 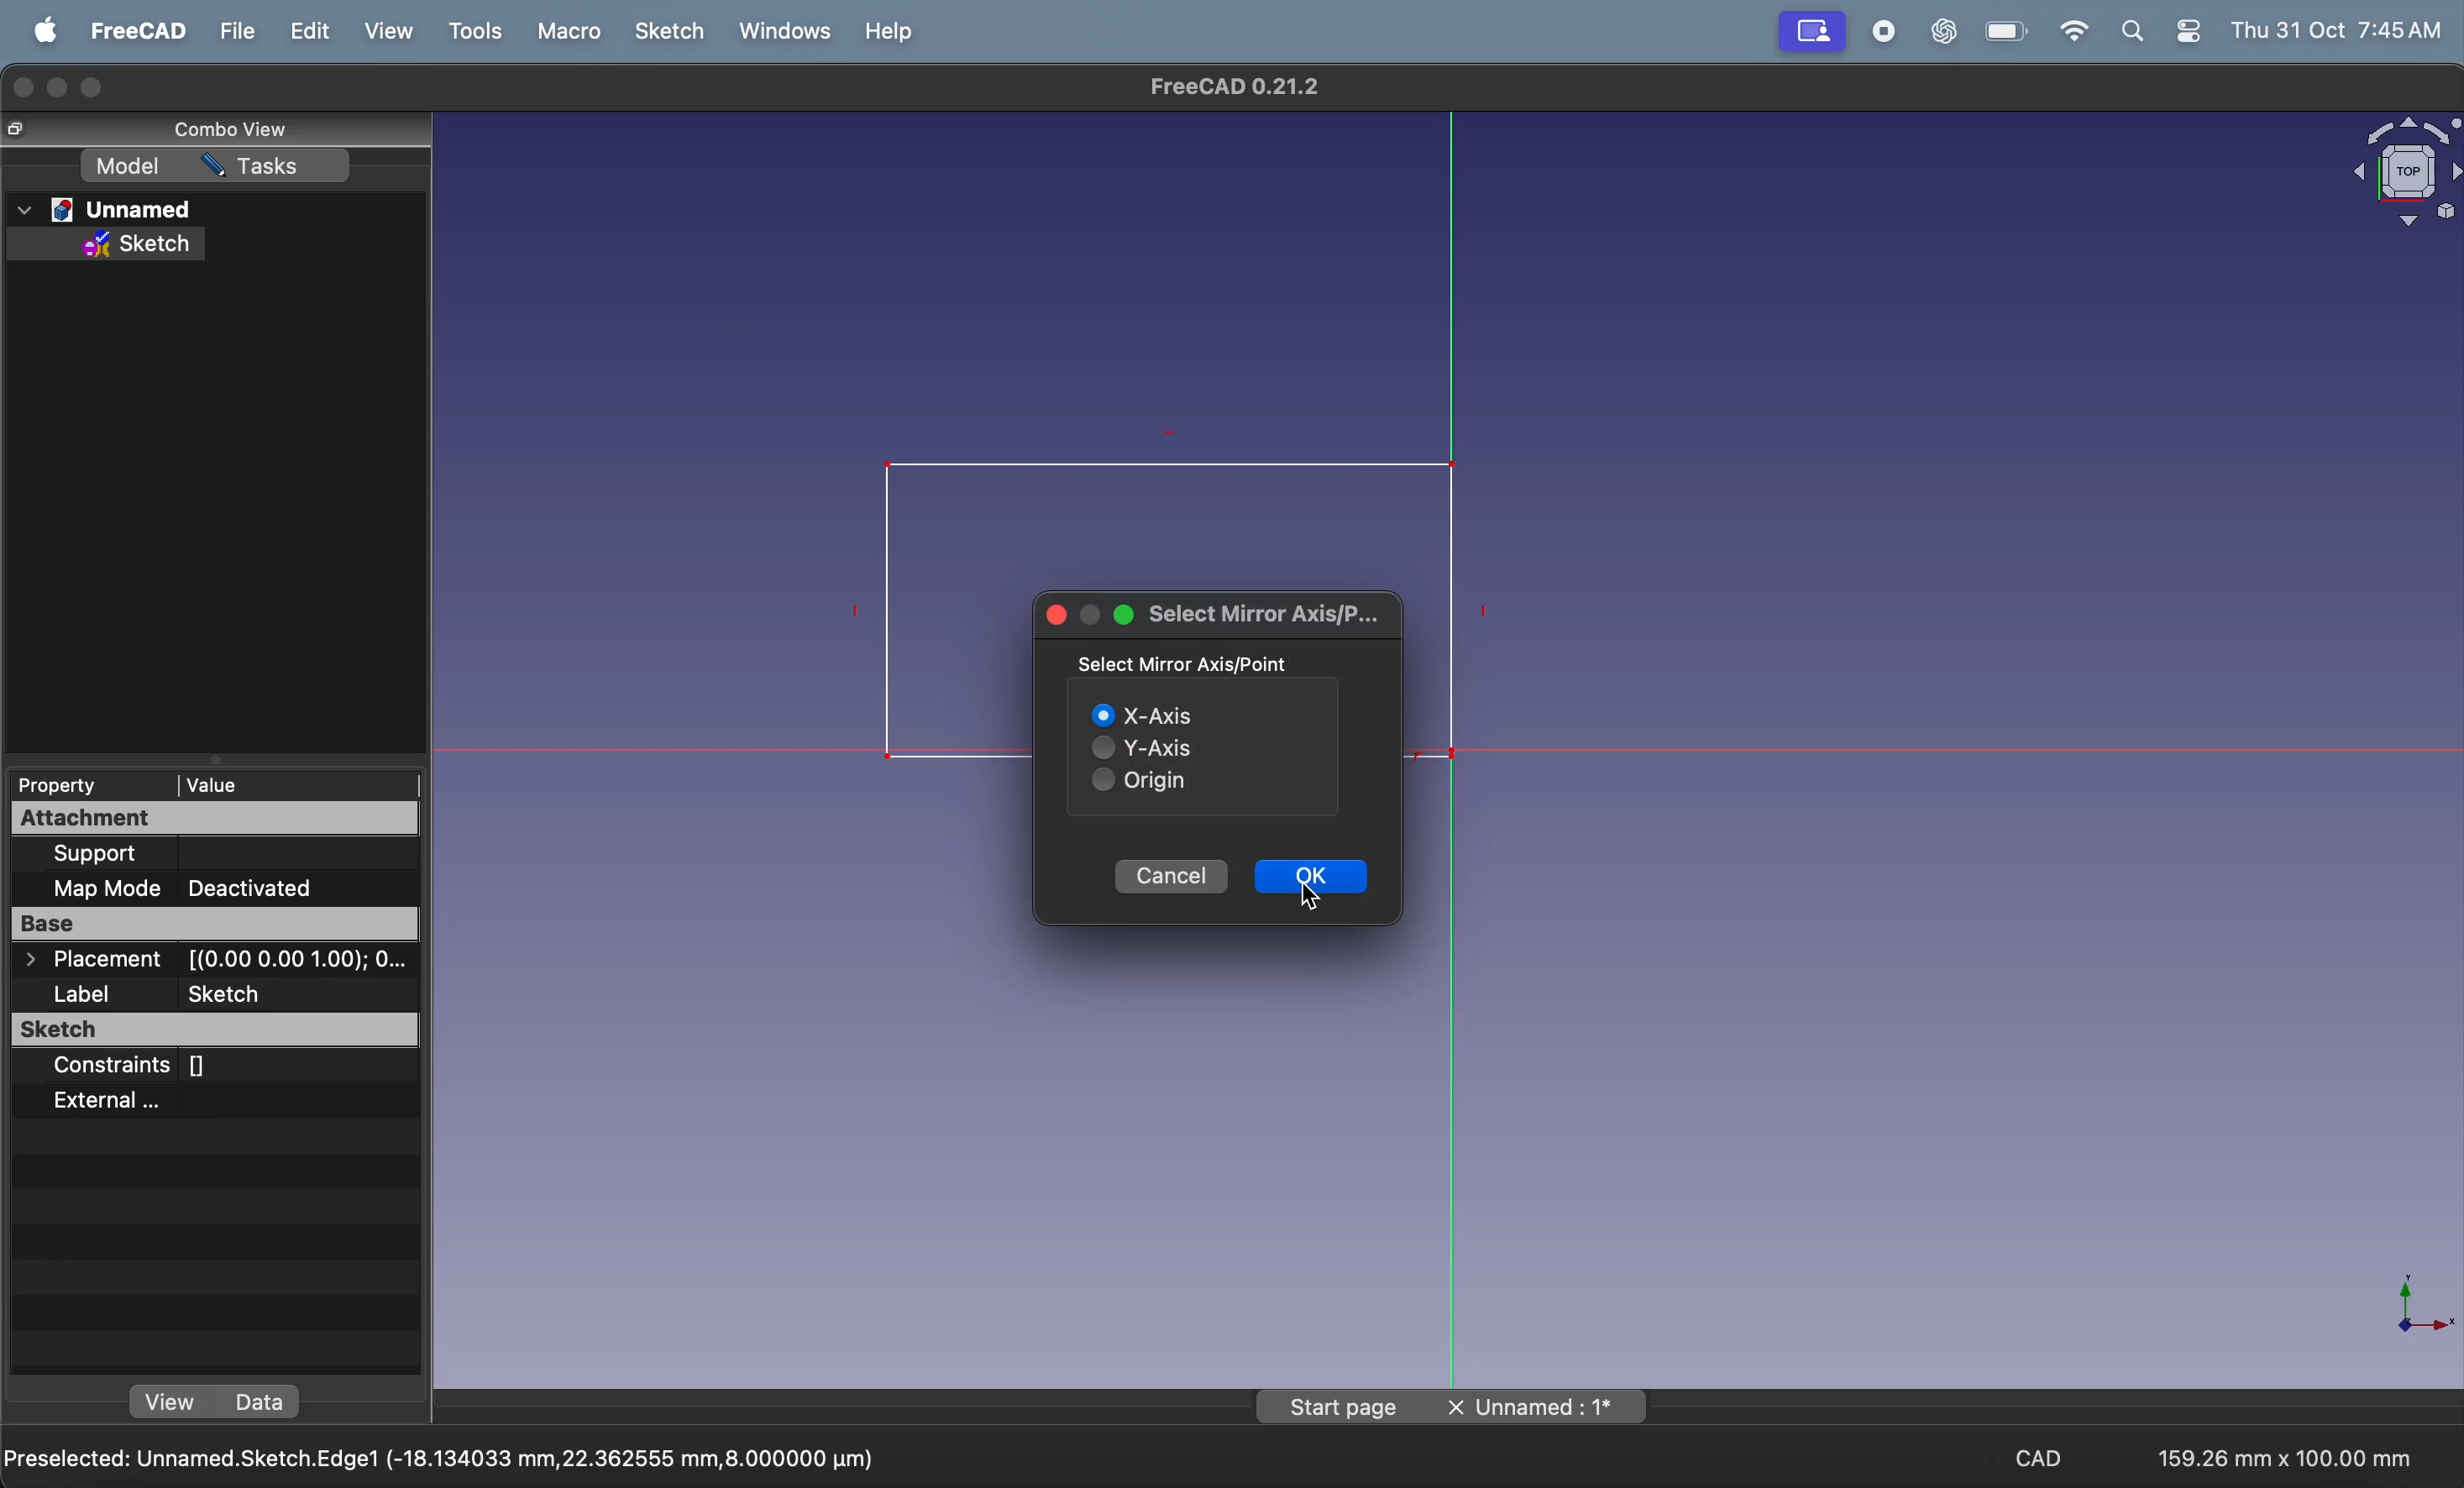 What do you see at coordinates (301, 33) in the screenshot?
I see `edit` at bounding box center [301, 33].